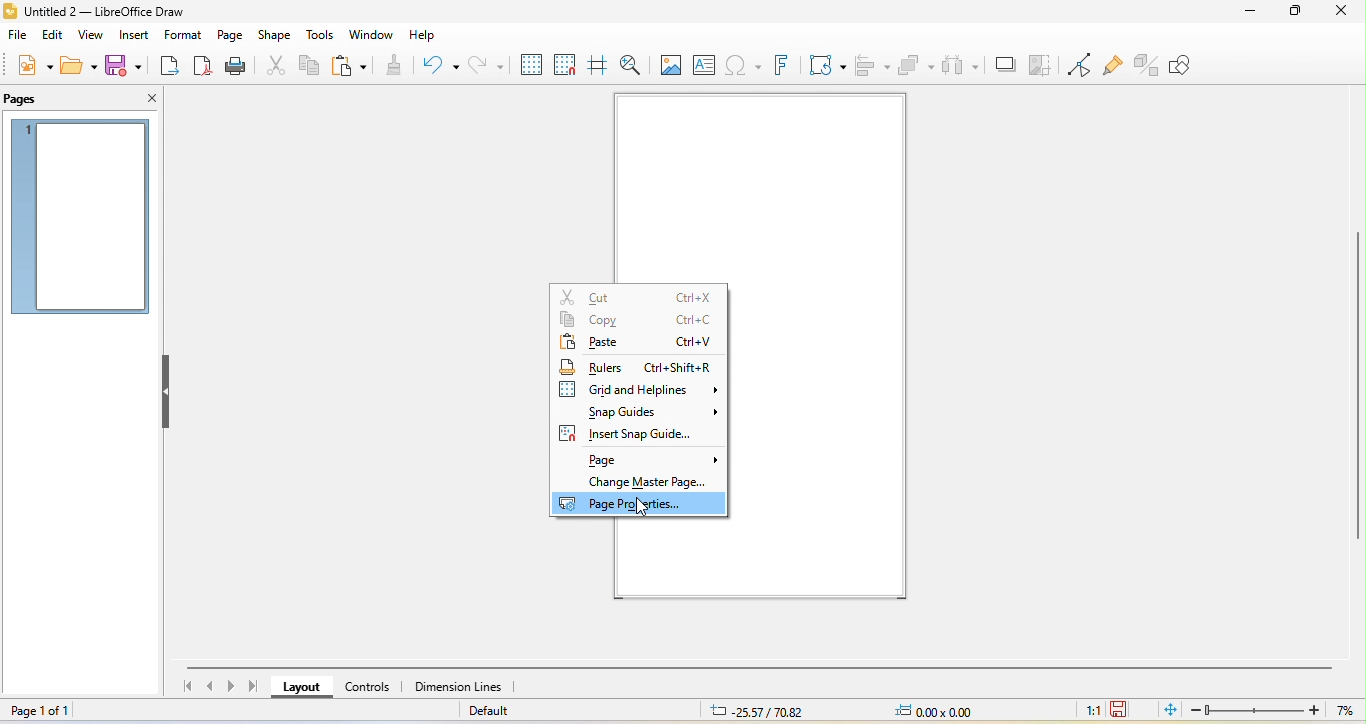 The height and width of the screenshot is (724, 1366). I want to click on open, so click(77, 65).